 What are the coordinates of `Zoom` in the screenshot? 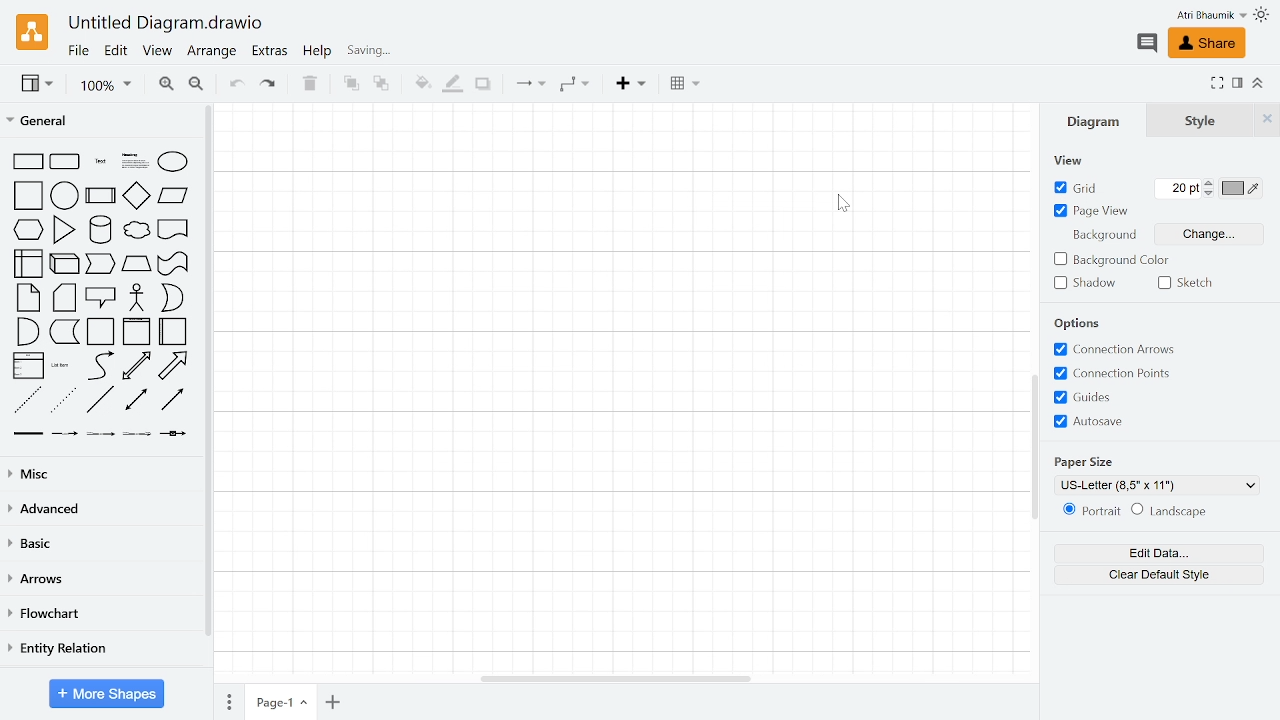 It's located at (105, 86).